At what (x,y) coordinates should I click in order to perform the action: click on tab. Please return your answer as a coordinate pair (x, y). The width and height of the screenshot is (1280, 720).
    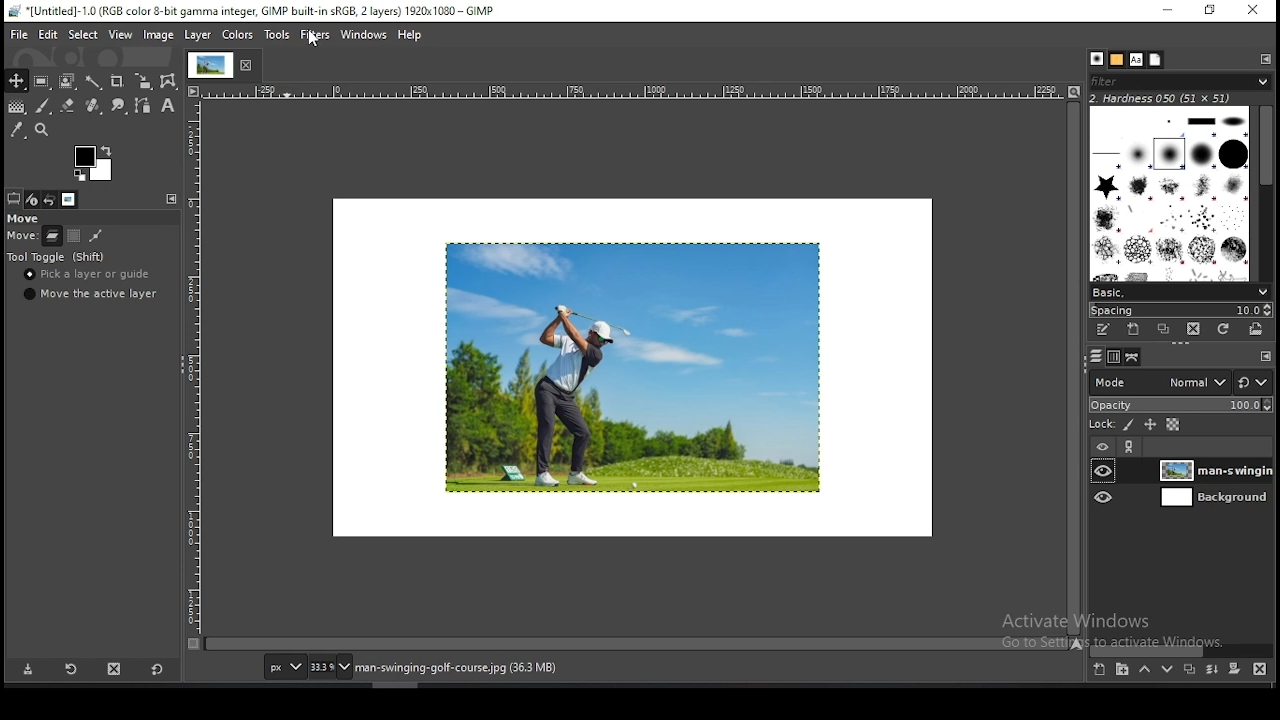
    Looking at the image, I should click on (211, 66).